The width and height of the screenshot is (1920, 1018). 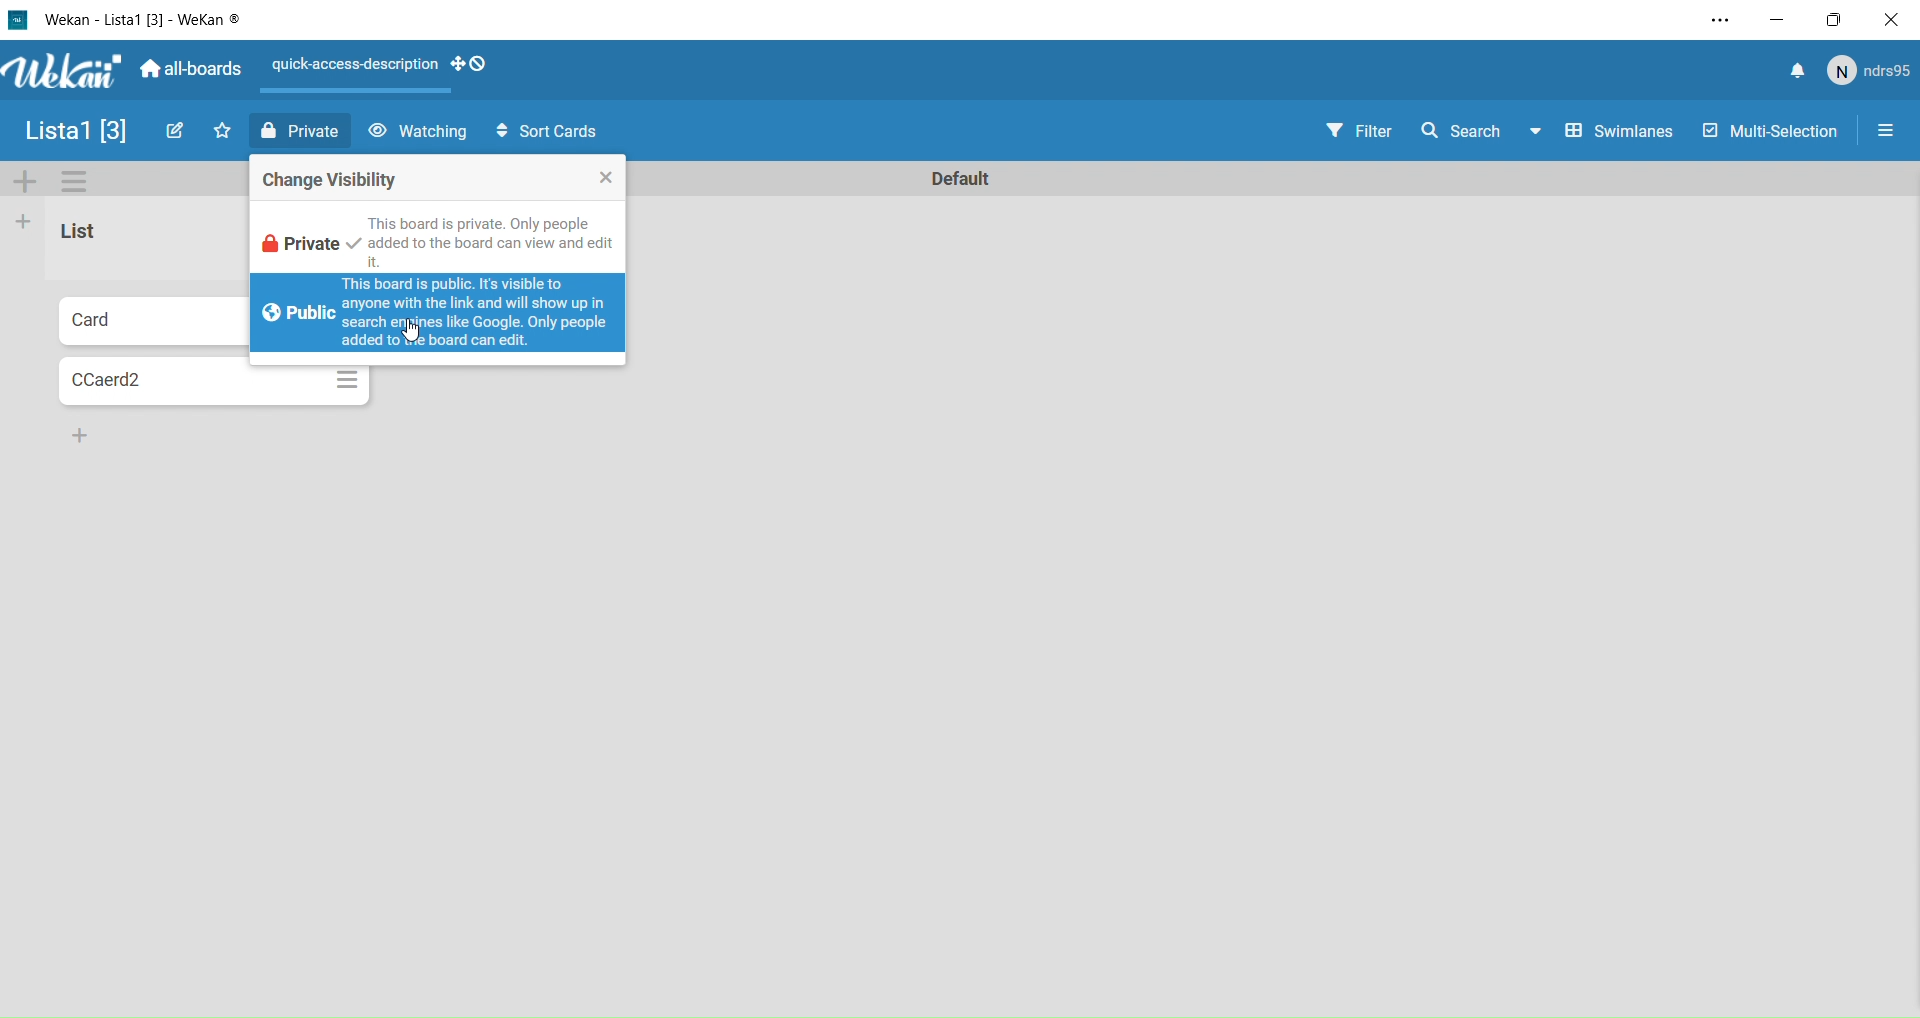 I want to click on QuickAcccesdescription, so click(x=354, y=68).